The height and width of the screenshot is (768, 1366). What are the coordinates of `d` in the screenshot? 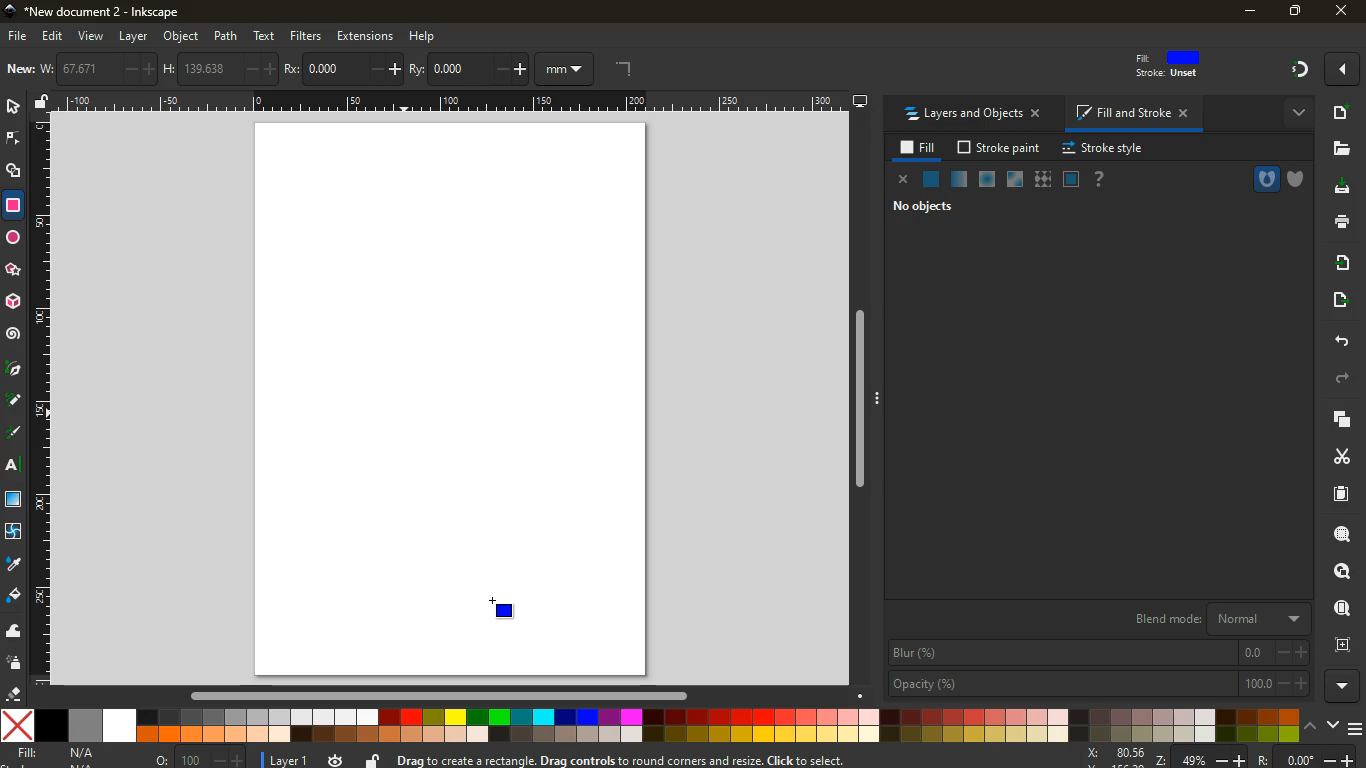 It's located at (15, 400).